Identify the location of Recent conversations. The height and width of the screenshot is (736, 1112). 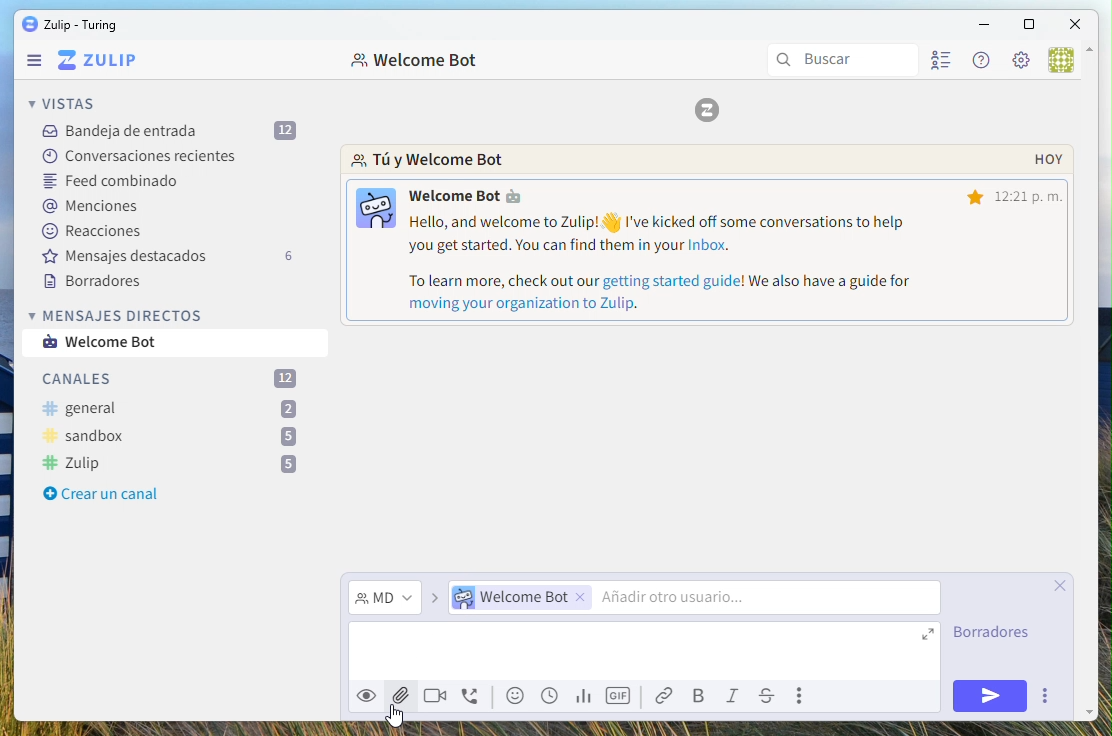
(139, 154).